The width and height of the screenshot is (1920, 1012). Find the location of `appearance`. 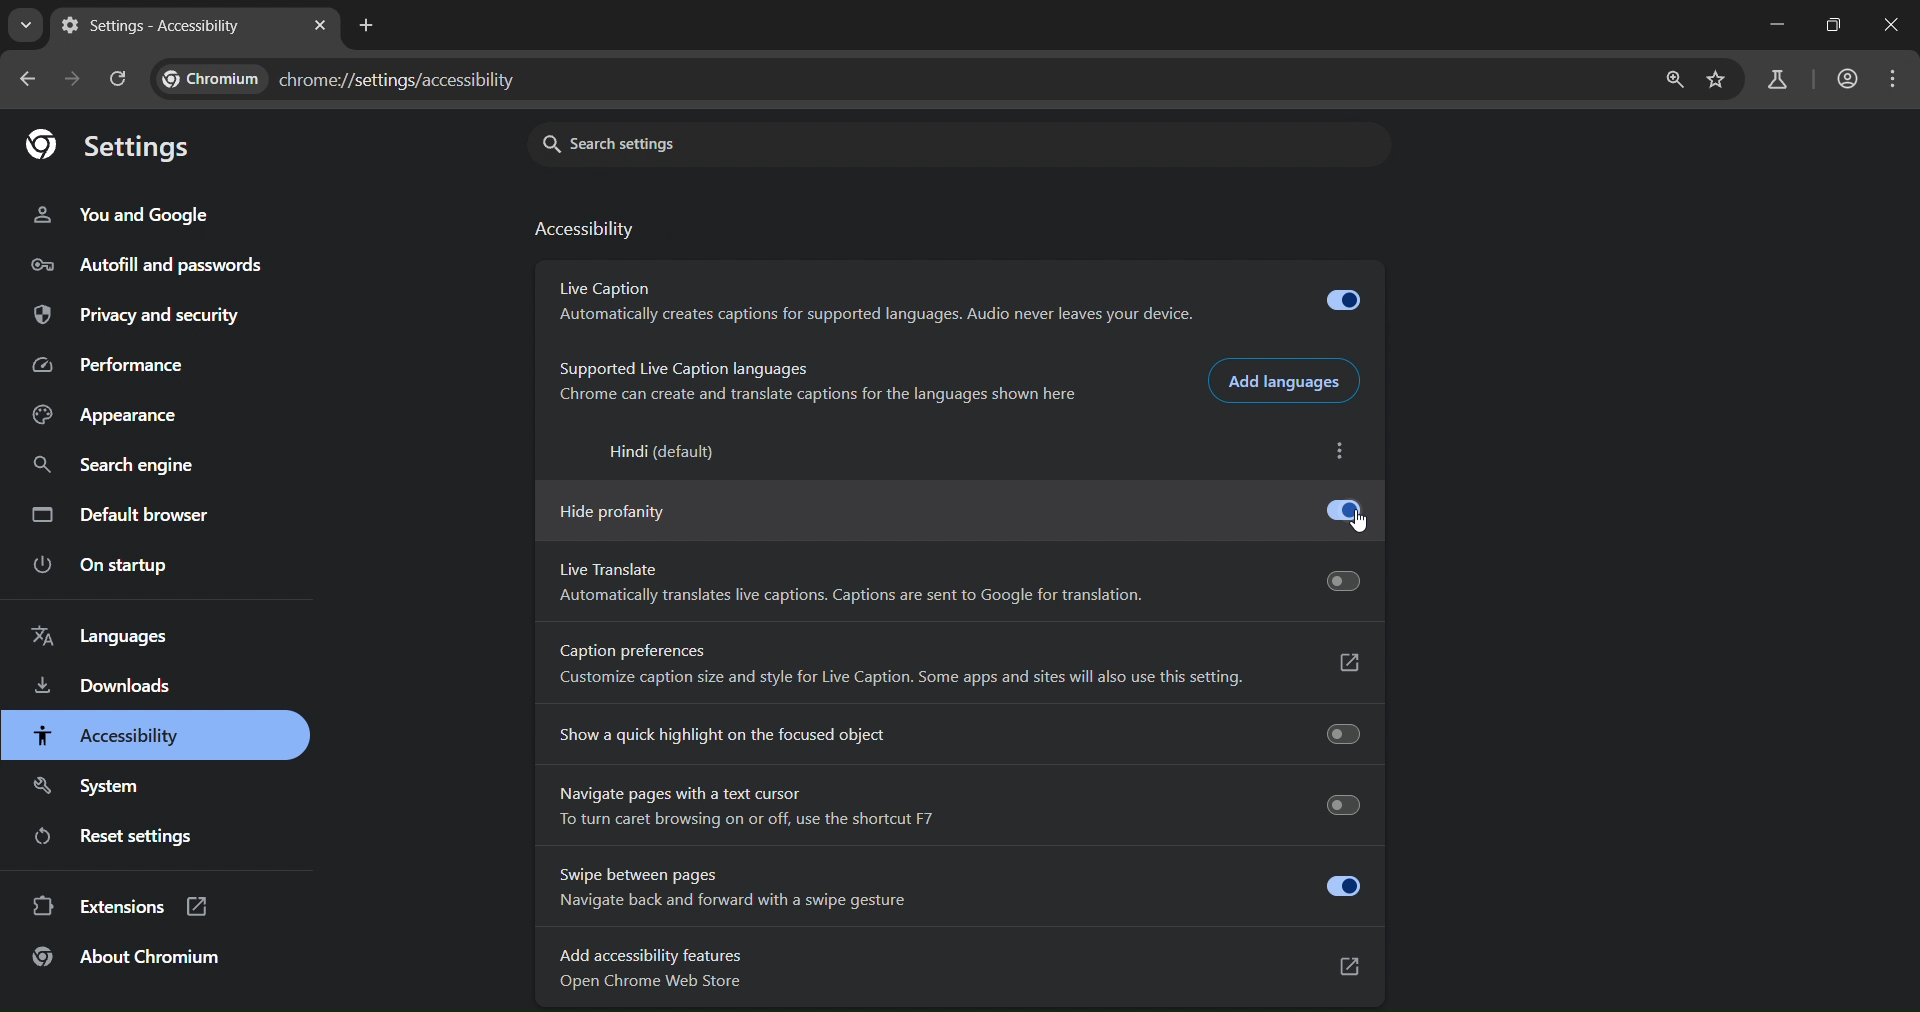

appearance is located at coordinates (109, 418).